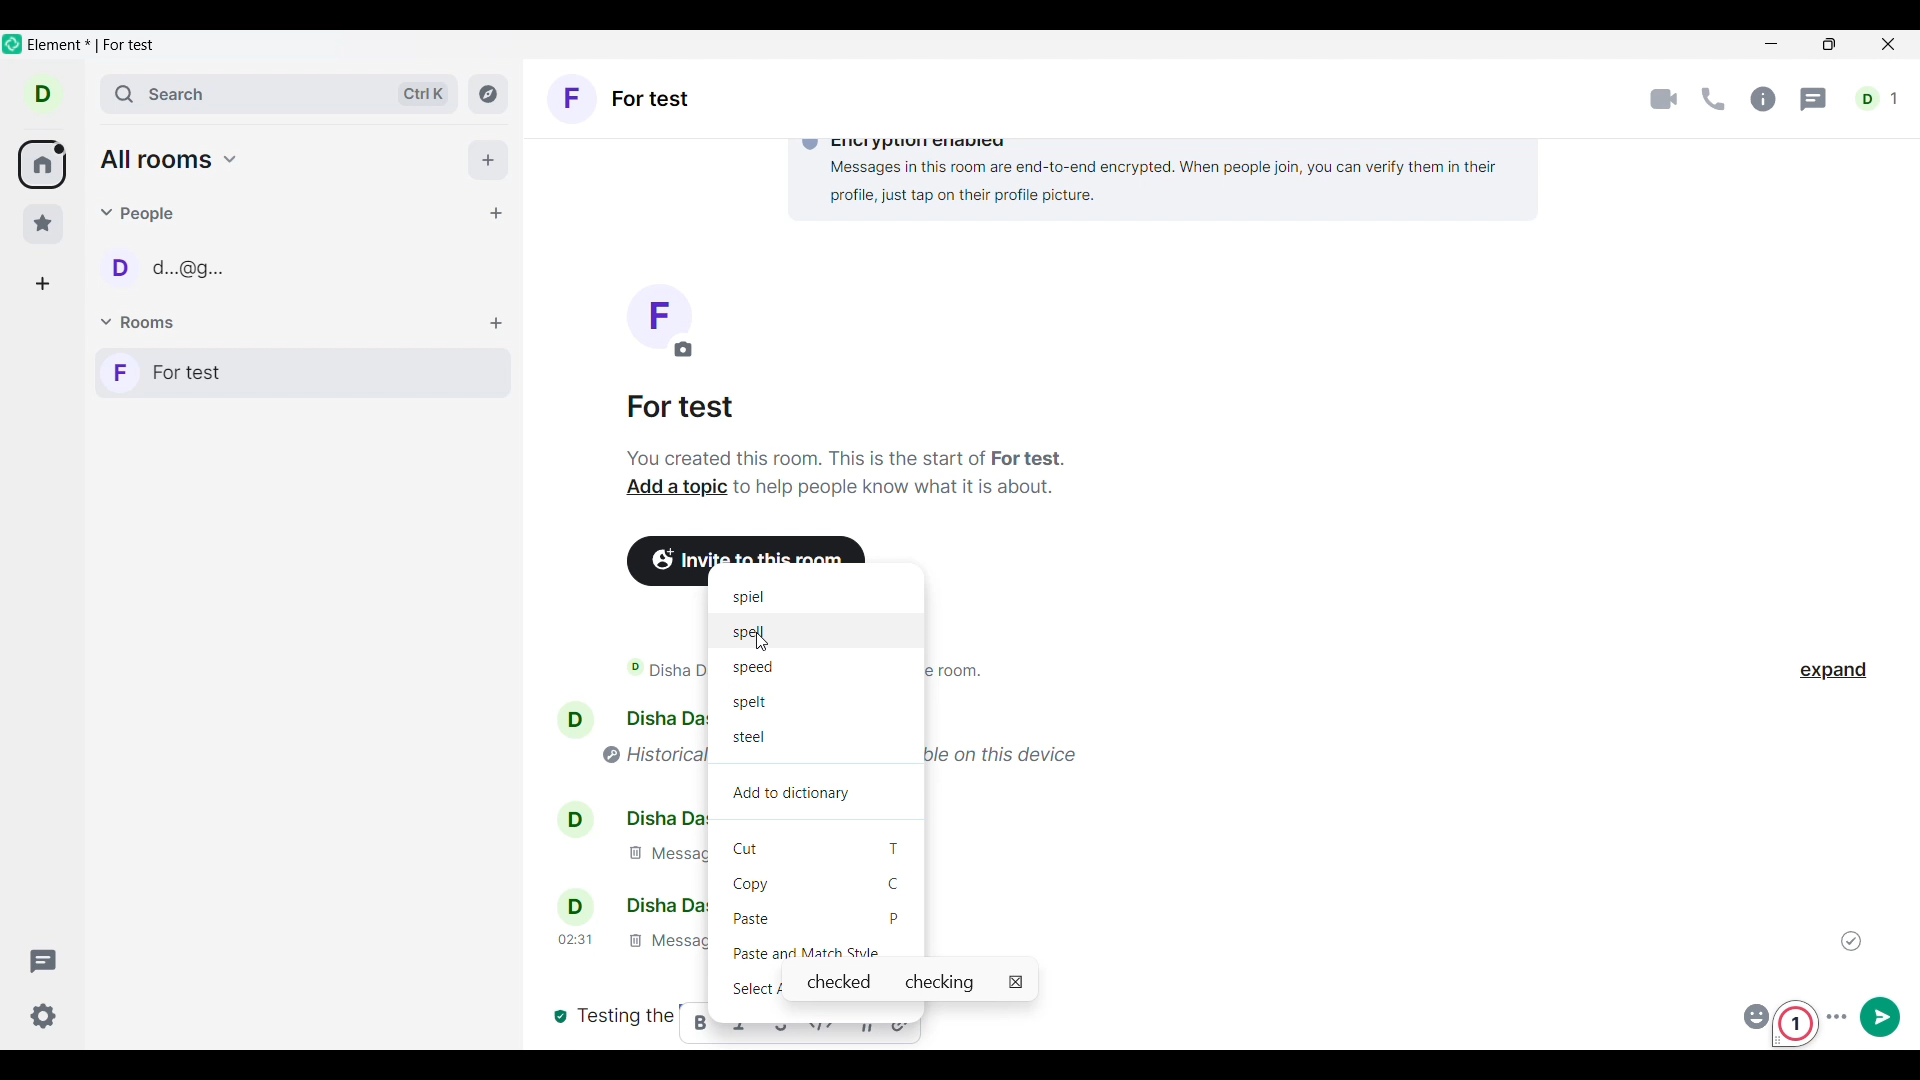  What do you see at coordinates (897, 492) in the screenshot?
I see `to help people know what it is about` at bounding box center [897, 492].